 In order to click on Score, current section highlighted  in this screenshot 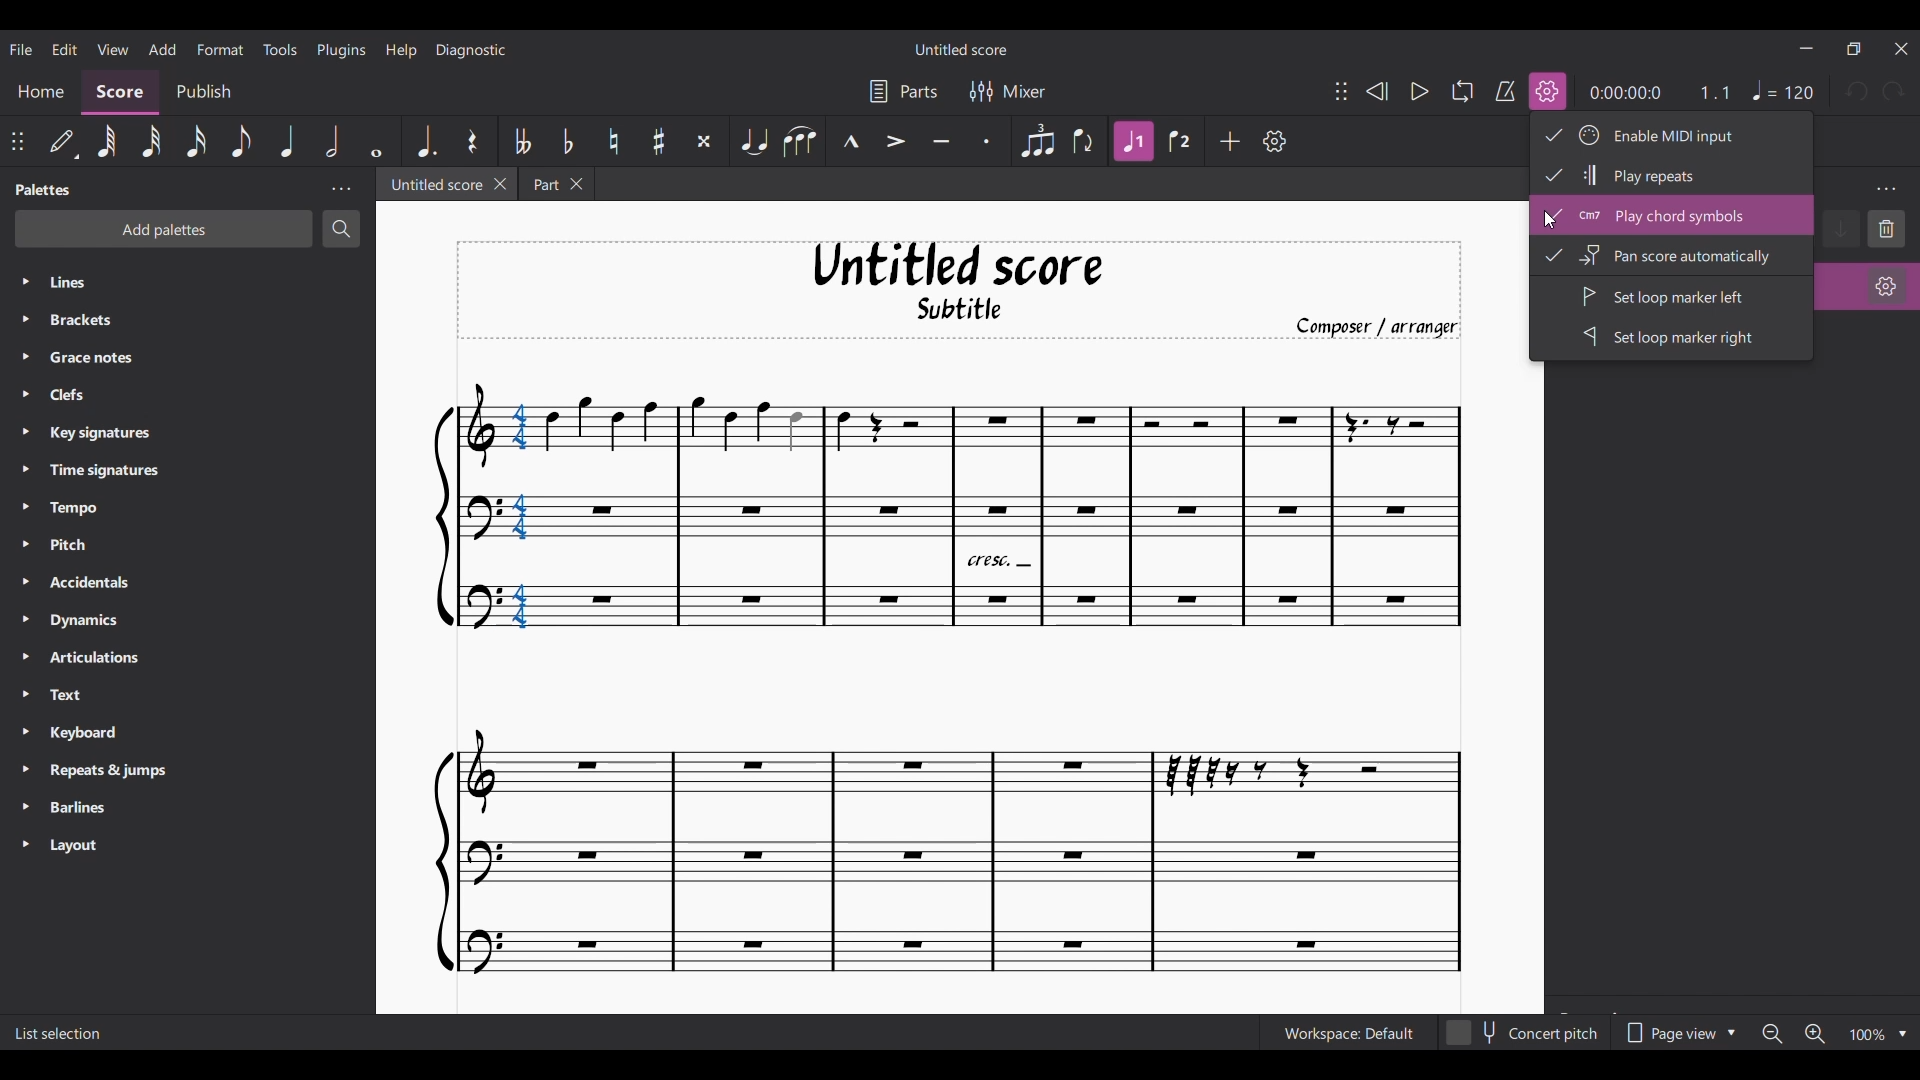, I will do `click(120, 93)`.